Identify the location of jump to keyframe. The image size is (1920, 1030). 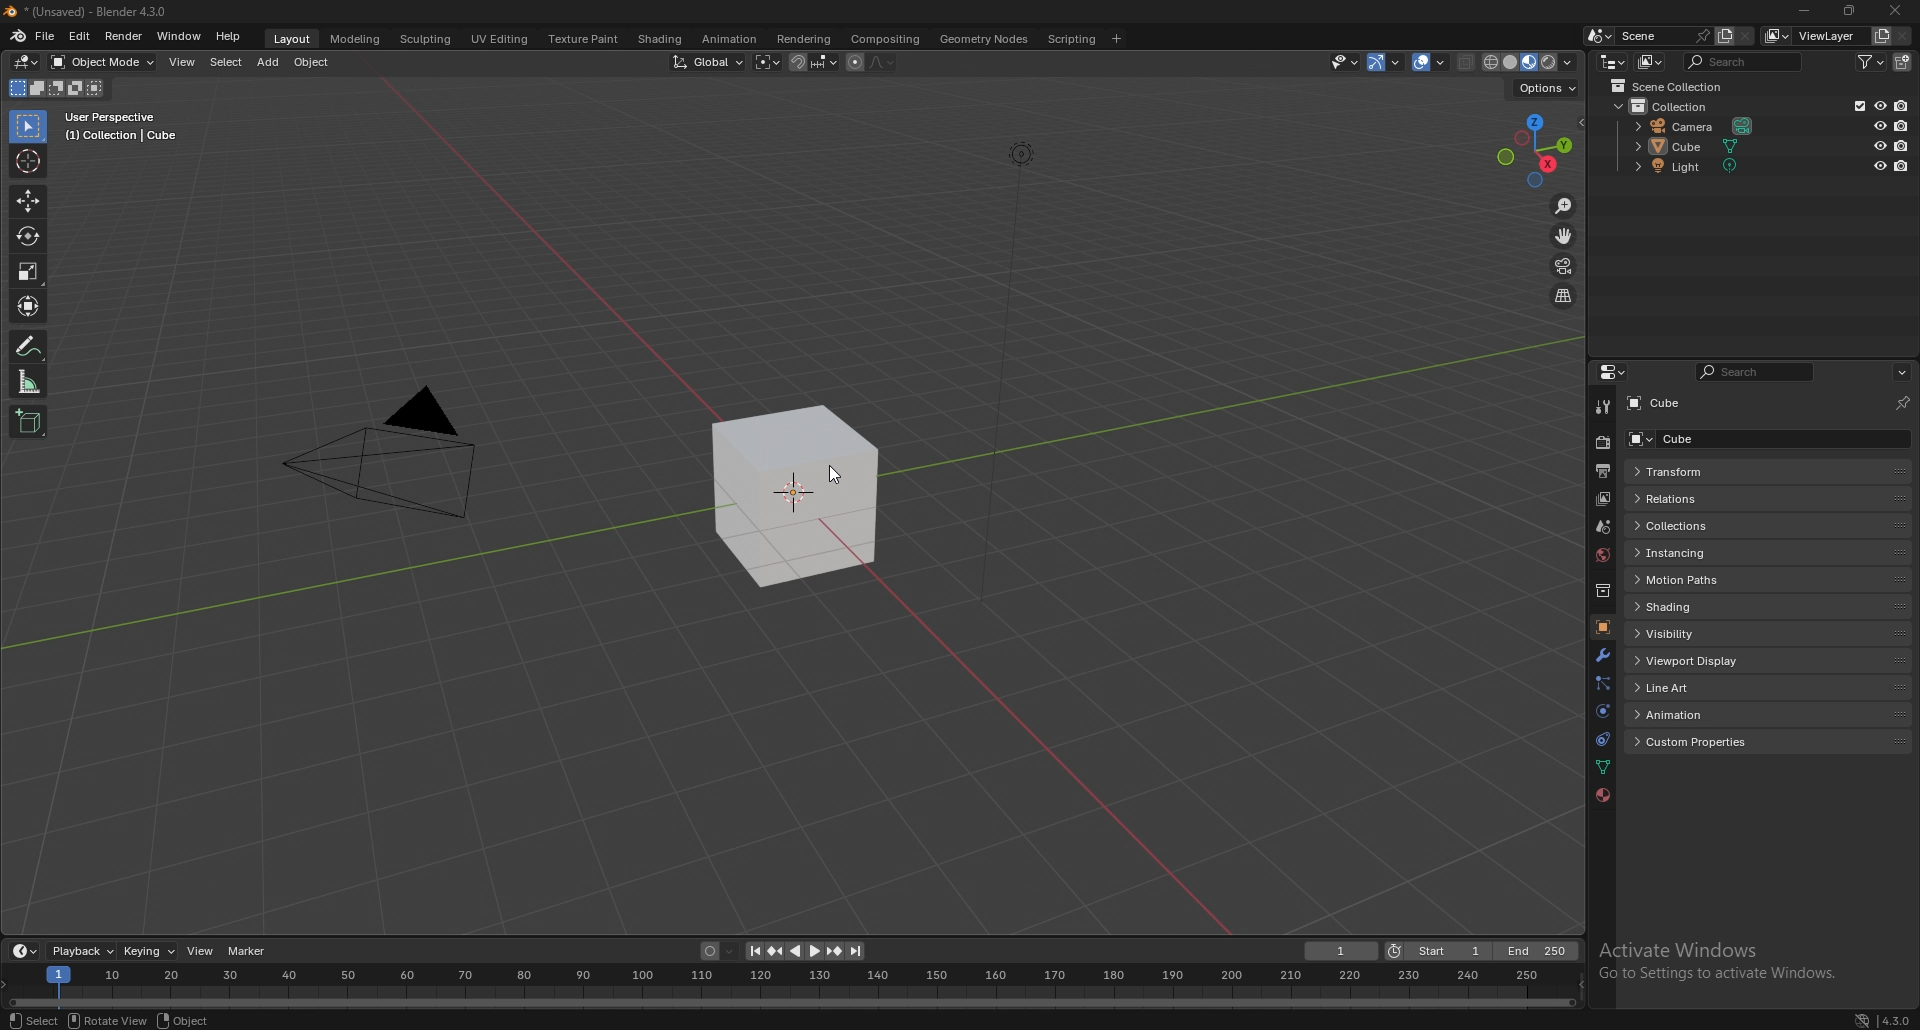
(835, 951).